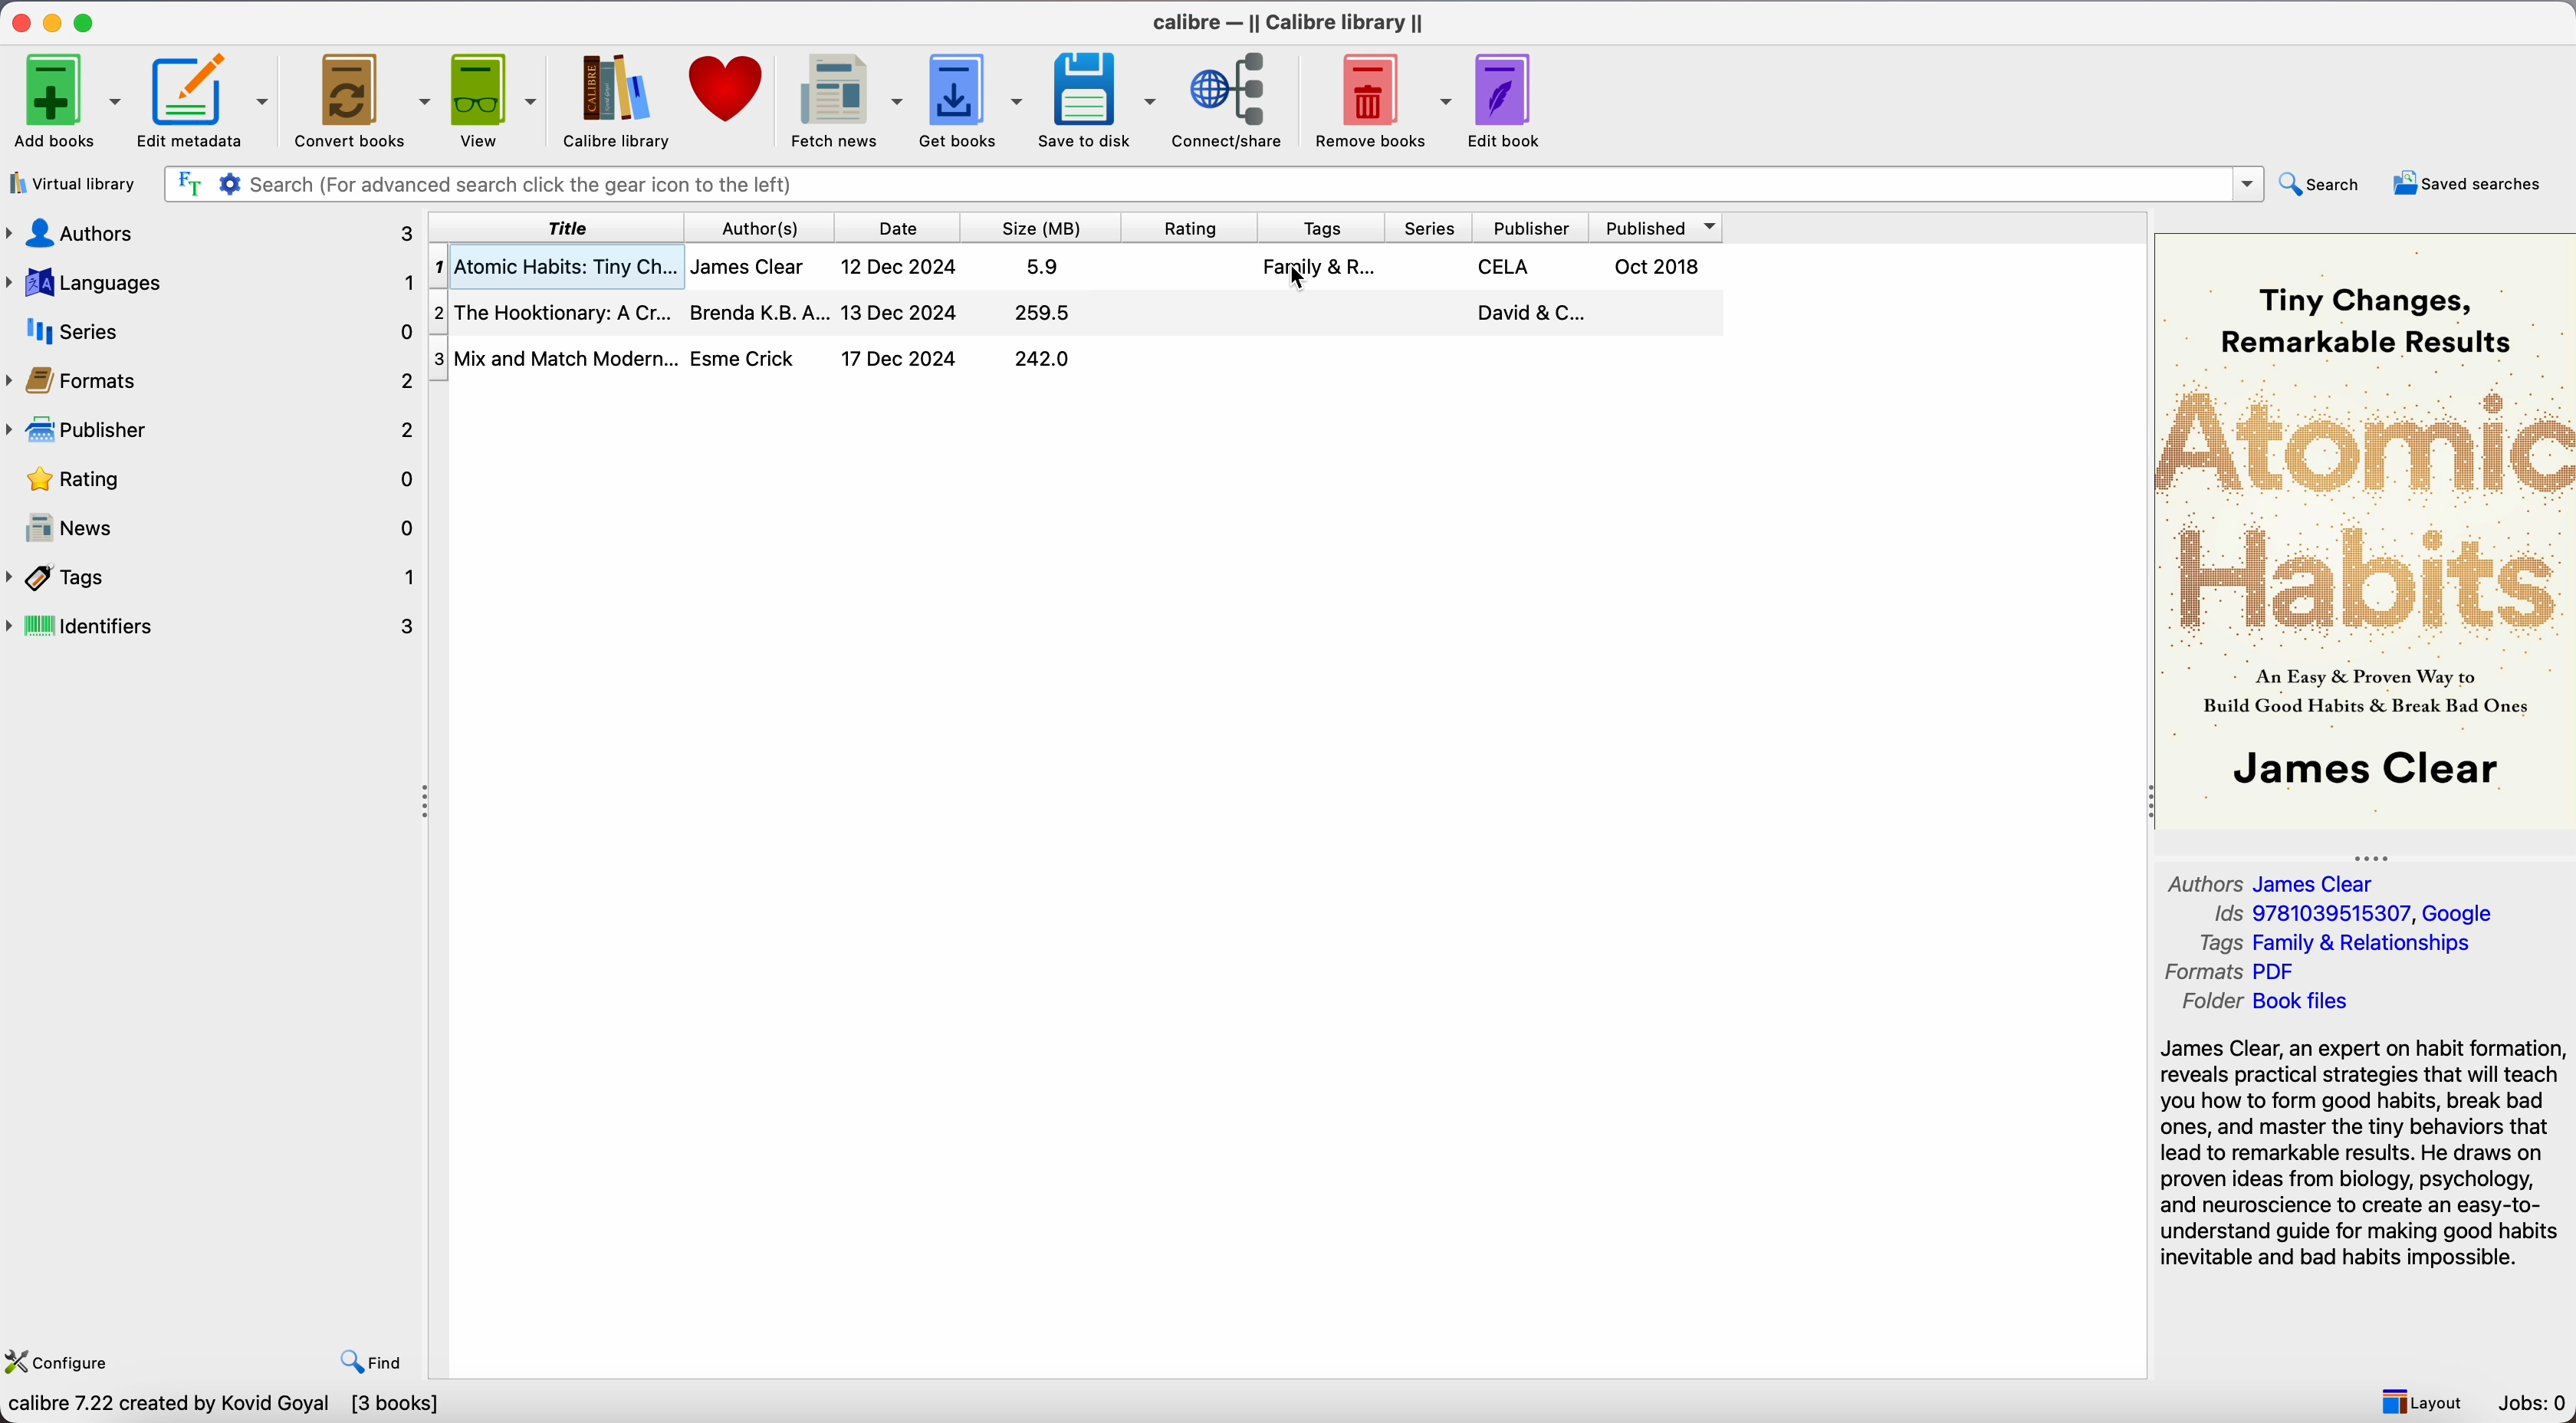 The width and height of the screenshot is (2576, 1423). Describe the element at coordinates (213, 429) in the screenshot. I see `publisher` at that location.